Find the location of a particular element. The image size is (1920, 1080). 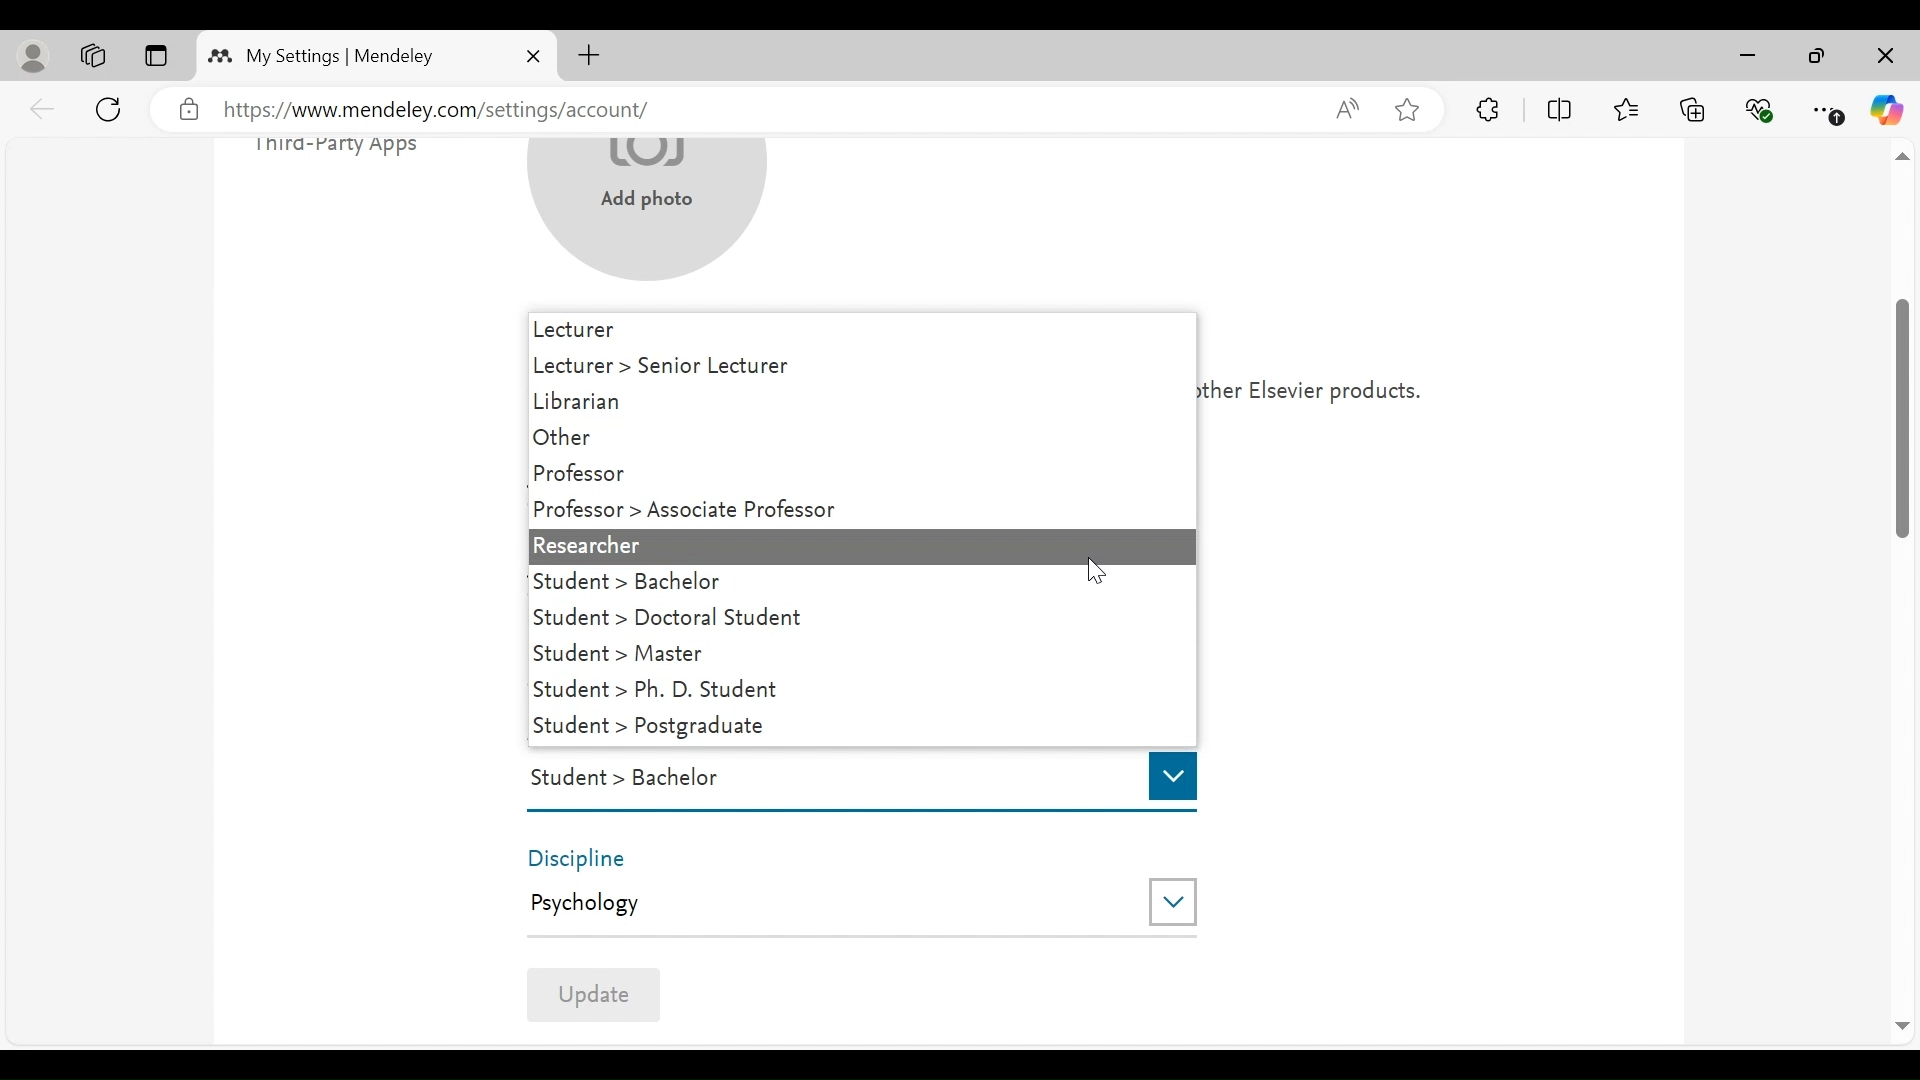

Scroll Down is located at coordinates (1901, 1027).